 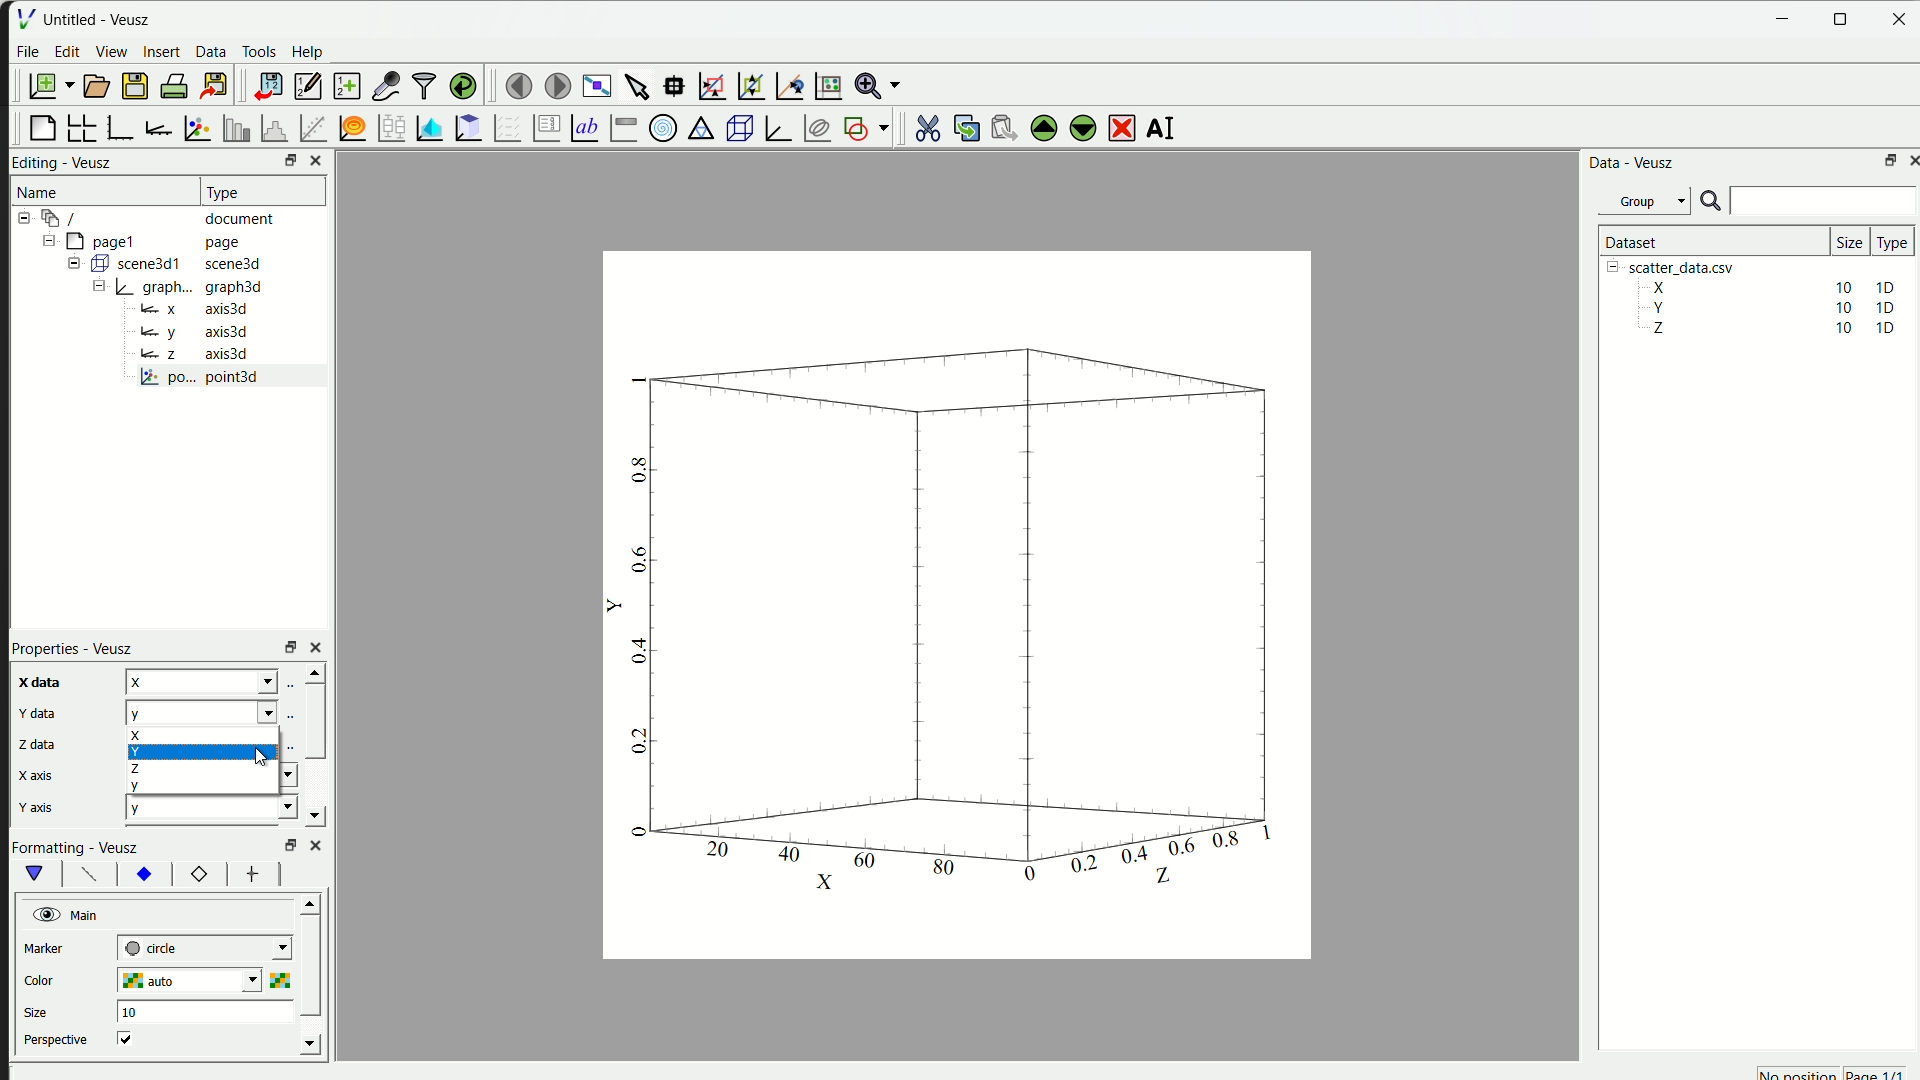 What do you see at coordinates (542, 129) in the screenshot?
I see `plot key` at bounding box center [542, 129].